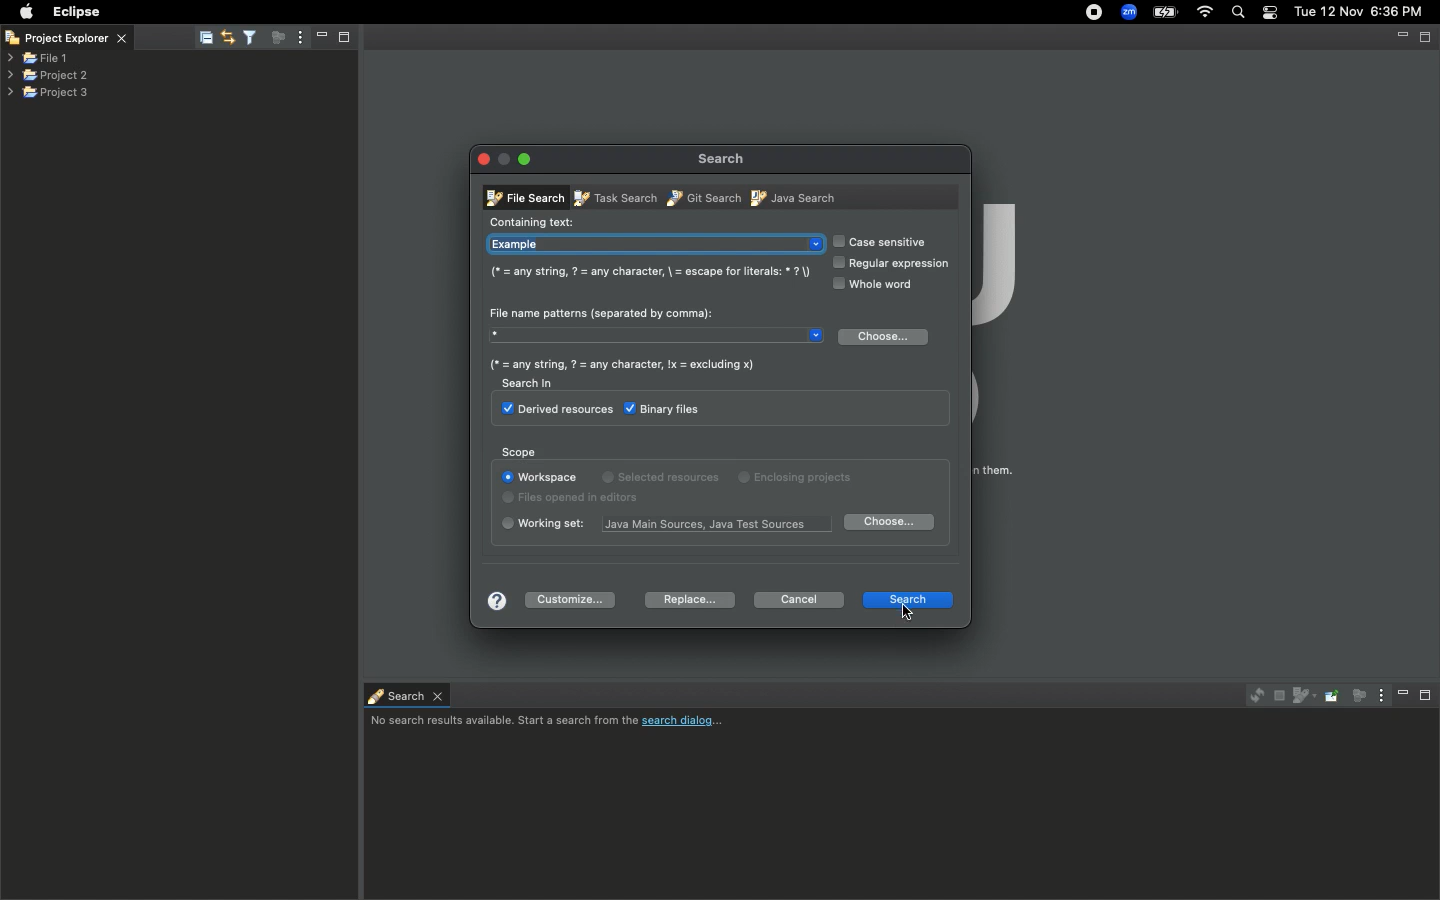  What do you see at coordinates (552, 411) in the screenshot?
I see `Derived resources` at bounding box center [552, 411].